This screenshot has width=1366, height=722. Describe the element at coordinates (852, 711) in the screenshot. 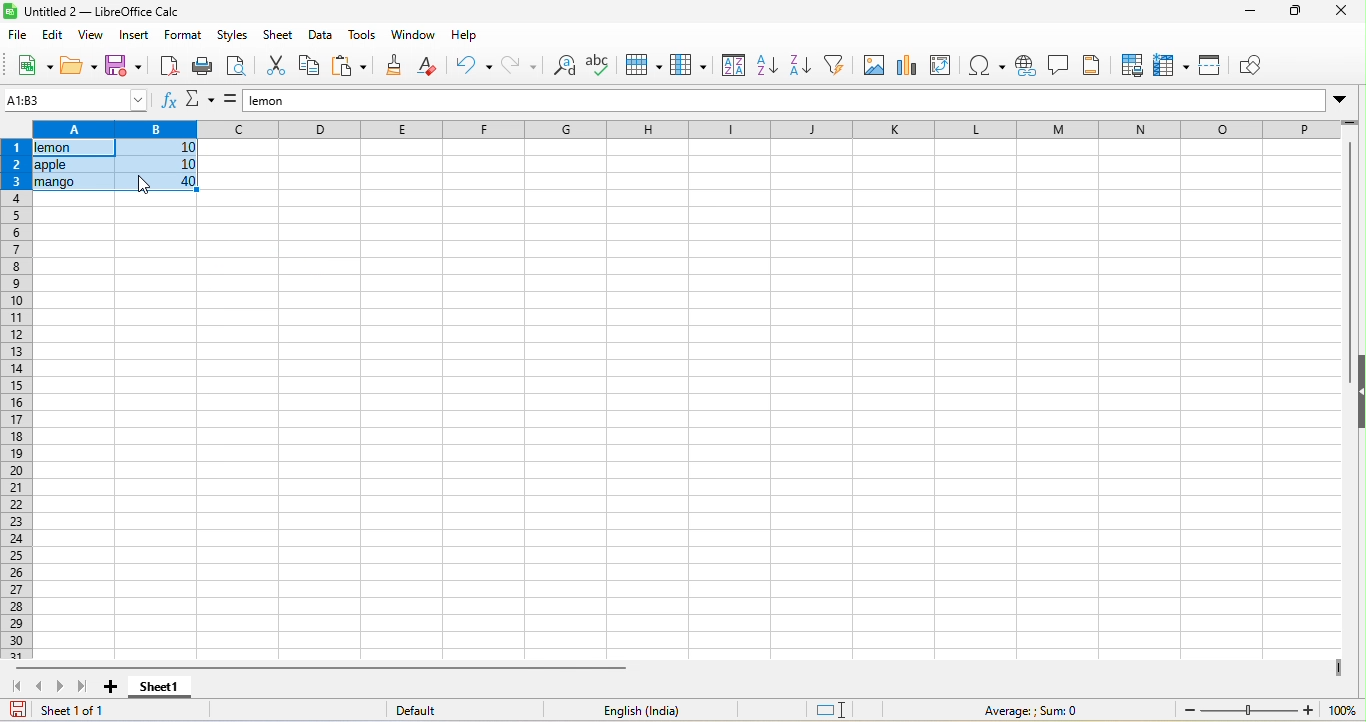

I see `standard selection` at that location.